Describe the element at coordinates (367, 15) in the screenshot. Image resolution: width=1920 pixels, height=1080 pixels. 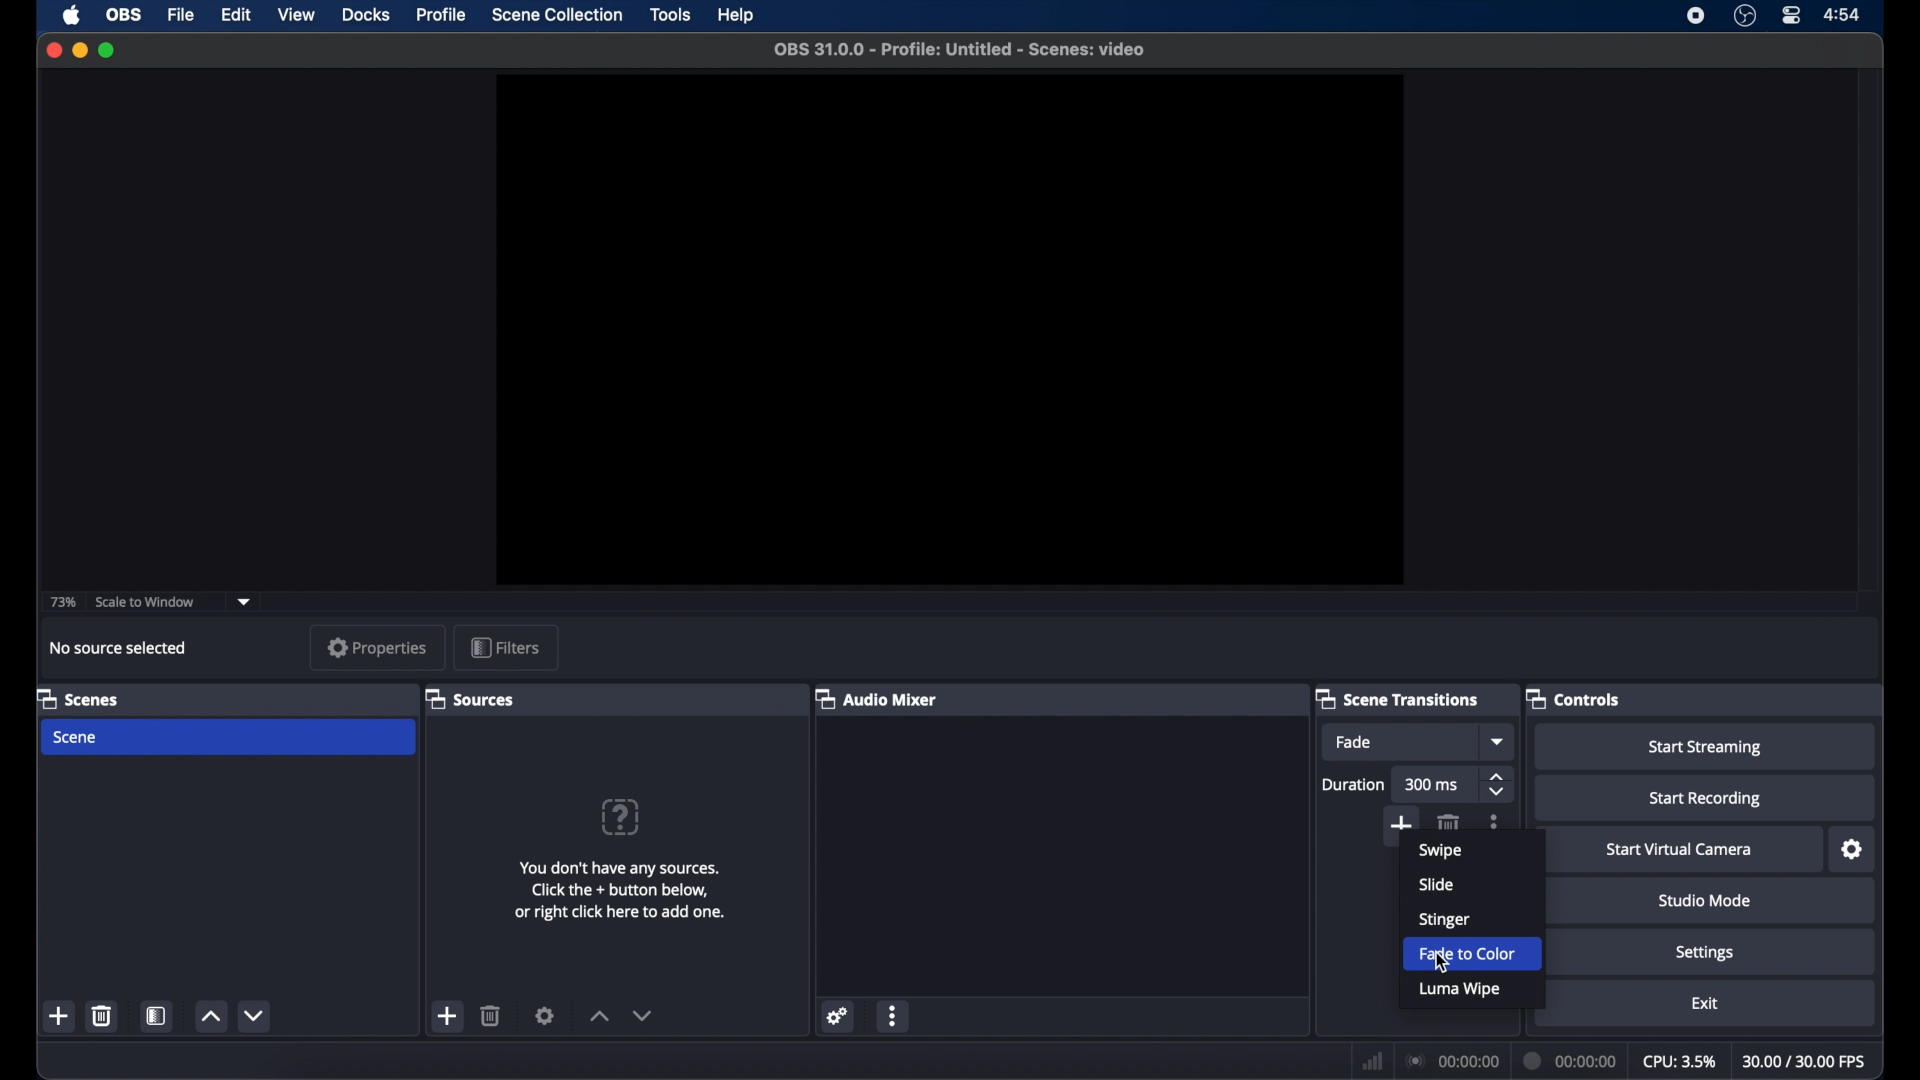
I see `docks` at that location.